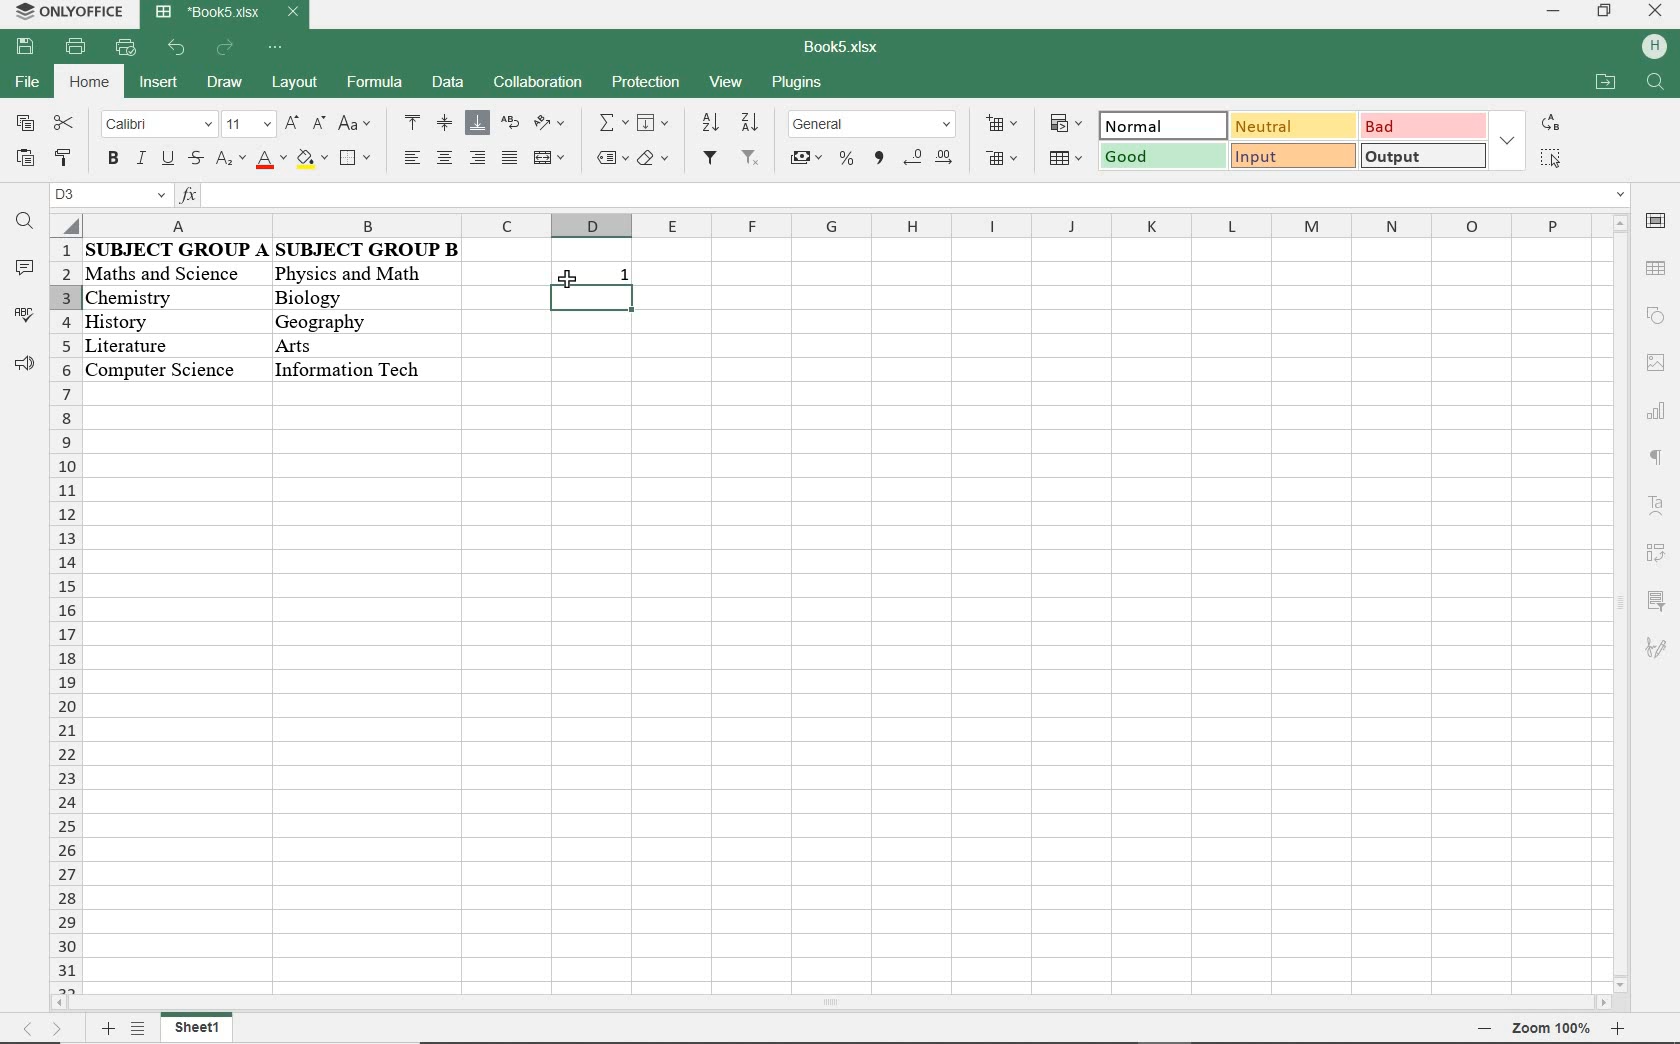 The height and width of the screenshot is (1044, 1680). What do you see at coordinates (1291, 155) in the screenshot?
I see `input` at bounding box center [1291, 155].